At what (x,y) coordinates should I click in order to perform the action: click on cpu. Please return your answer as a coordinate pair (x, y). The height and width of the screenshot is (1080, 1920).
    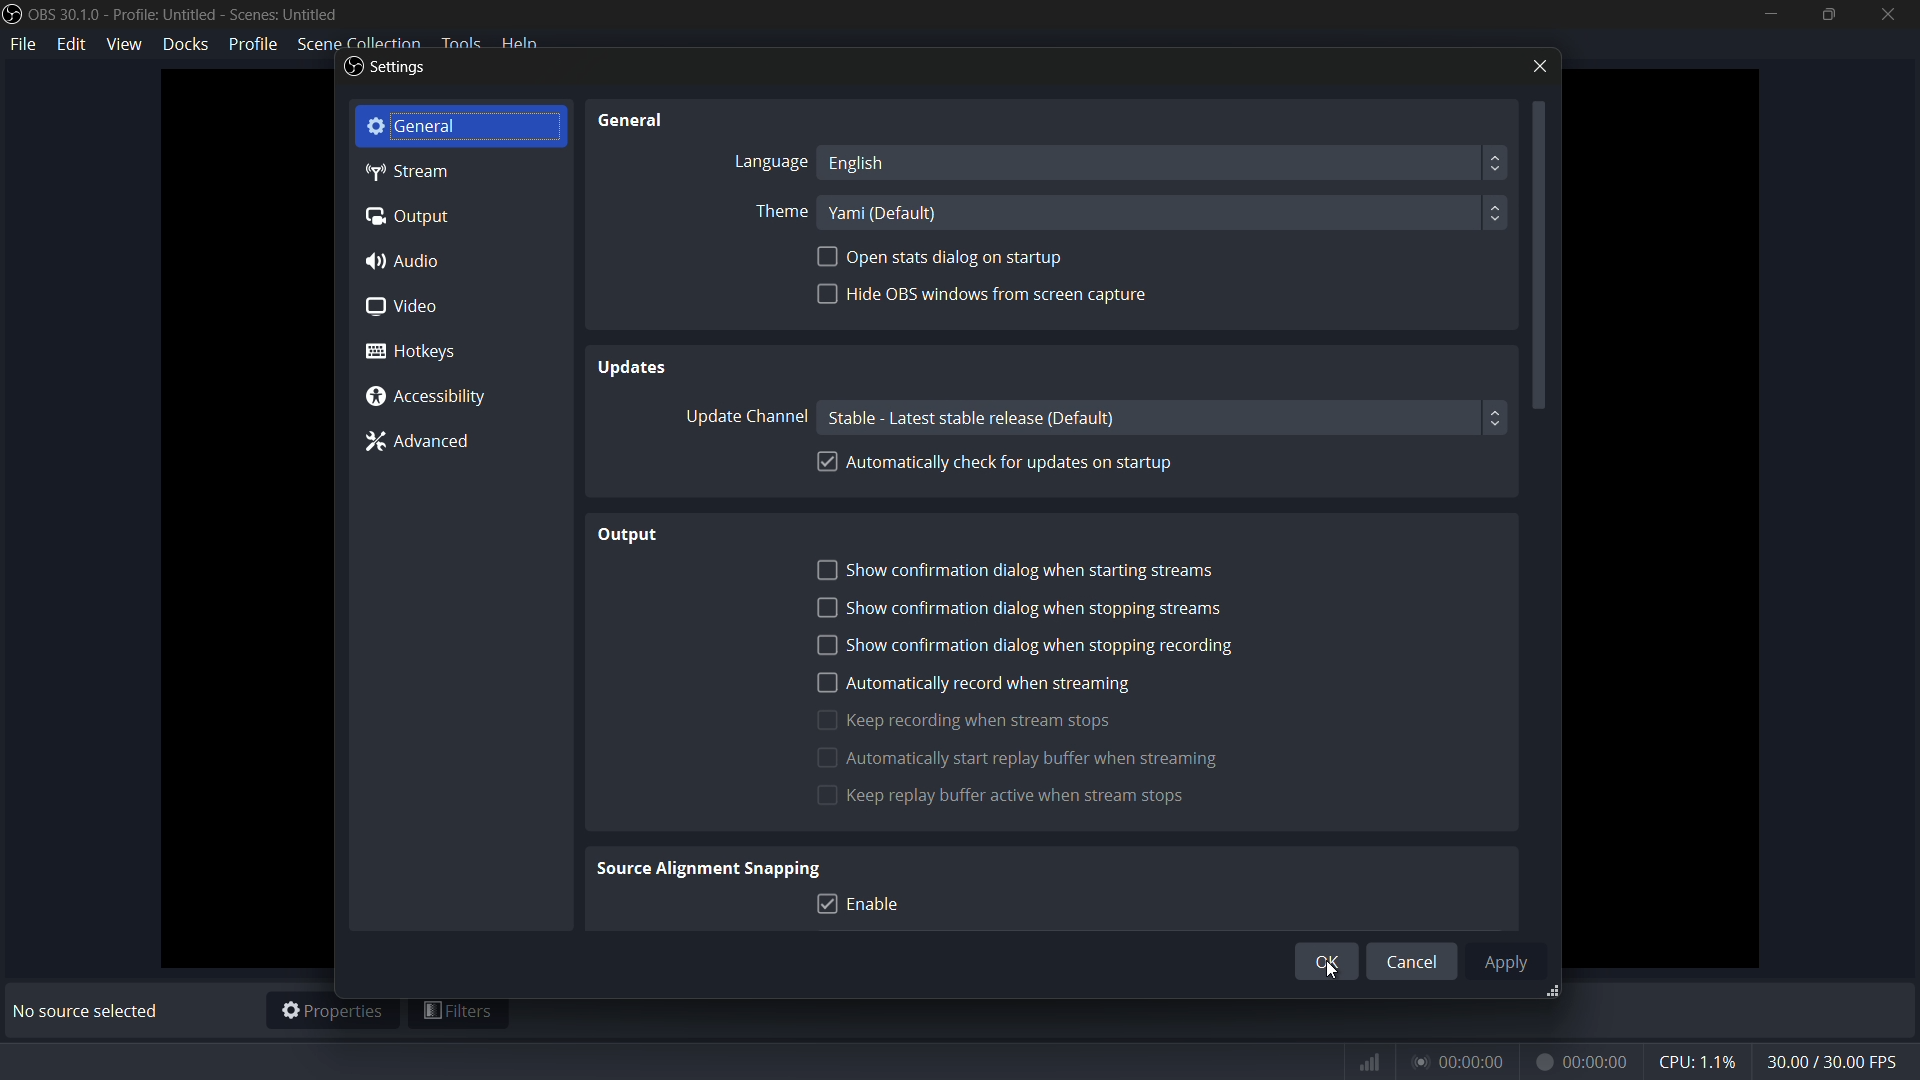
    Looking at the image, I should click on (1696, 1060).